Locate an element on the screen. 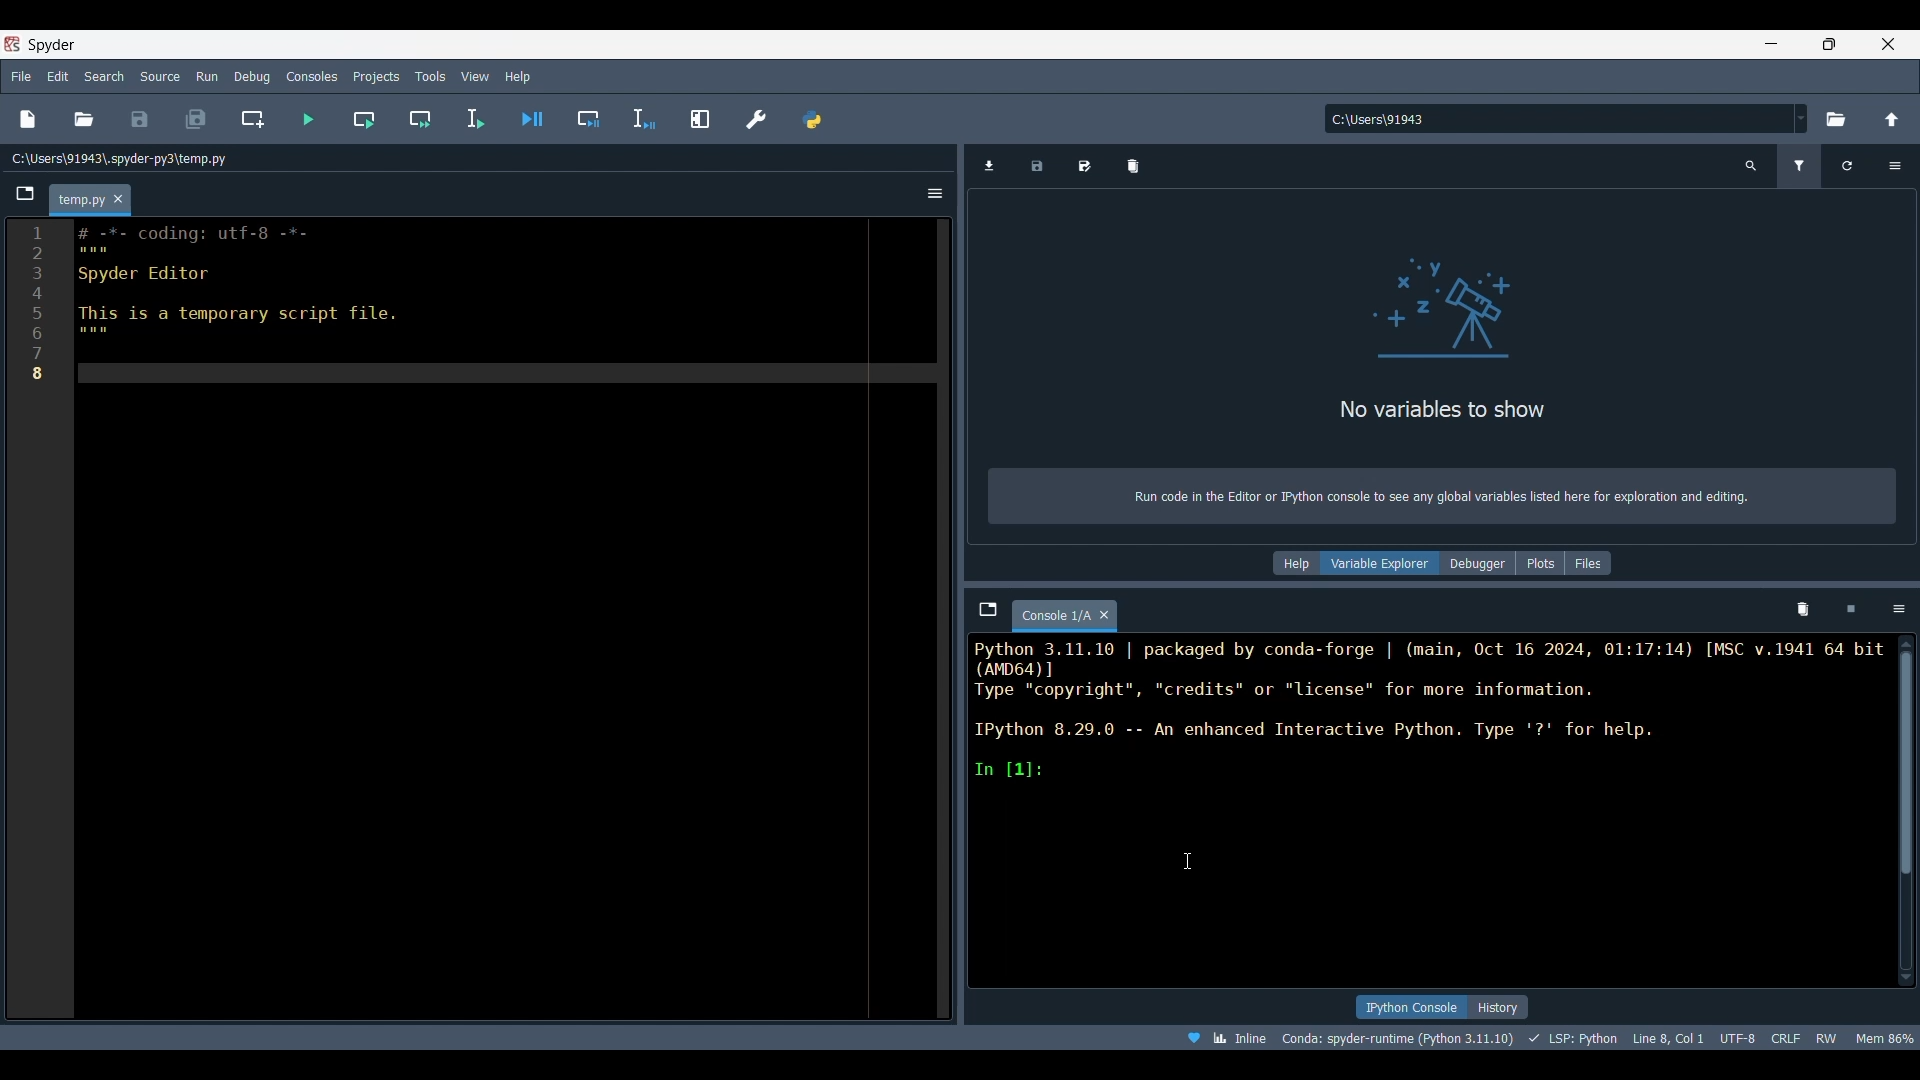 Image resolution: width=1920 pixels, height=1080 pixels. Debug file is located at coordinates (533, 119).